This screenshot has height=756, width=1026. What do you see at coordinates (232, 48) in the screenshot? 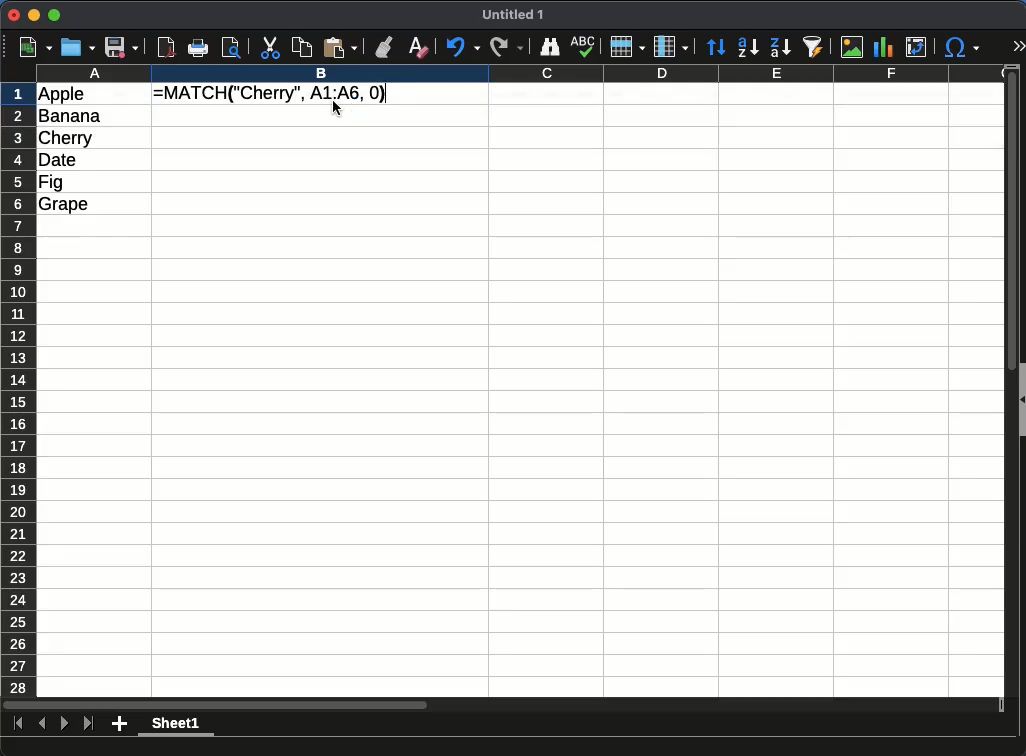
I see `print preview` at bounding box center [232, 48].